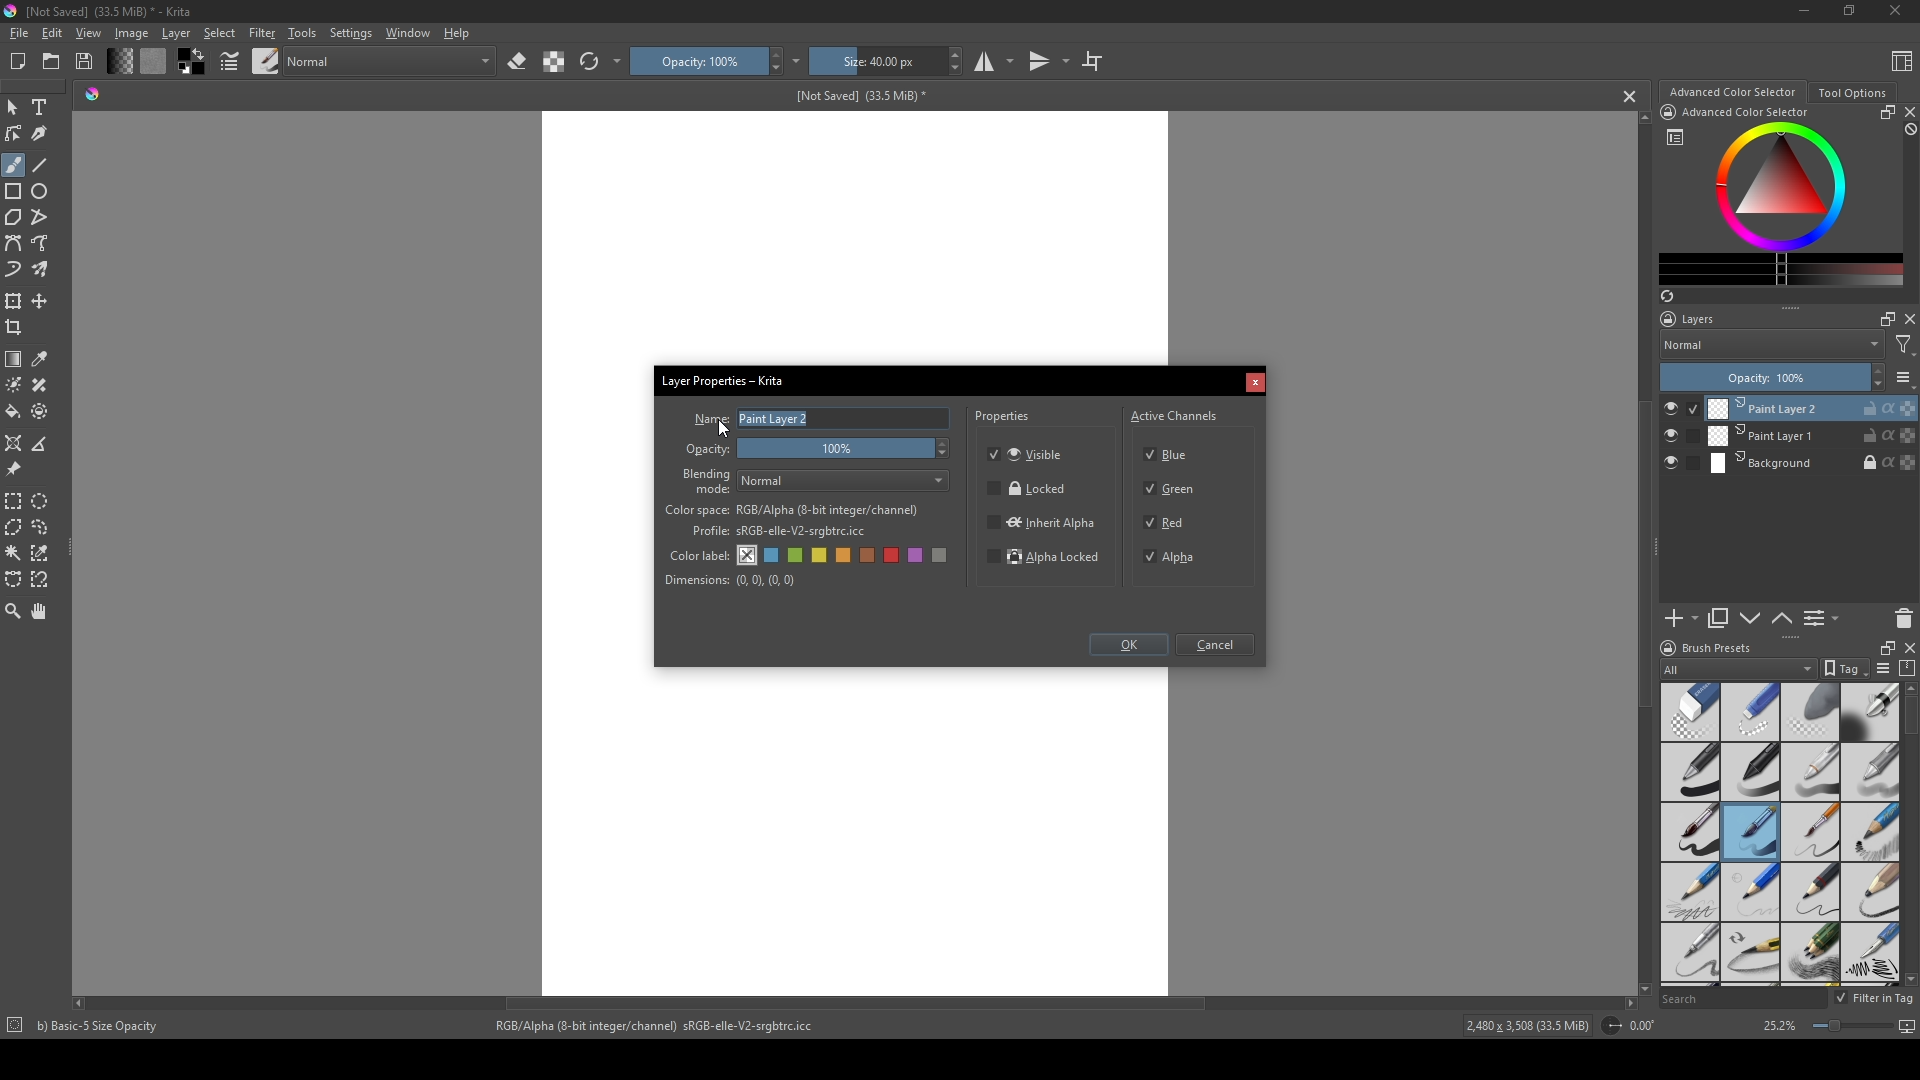 Image resolution: width=1920 pixels, height=1080 pixels. Describe the element at coordinates (1175, 413) in the screenshot. I see `Active channels` at that location.